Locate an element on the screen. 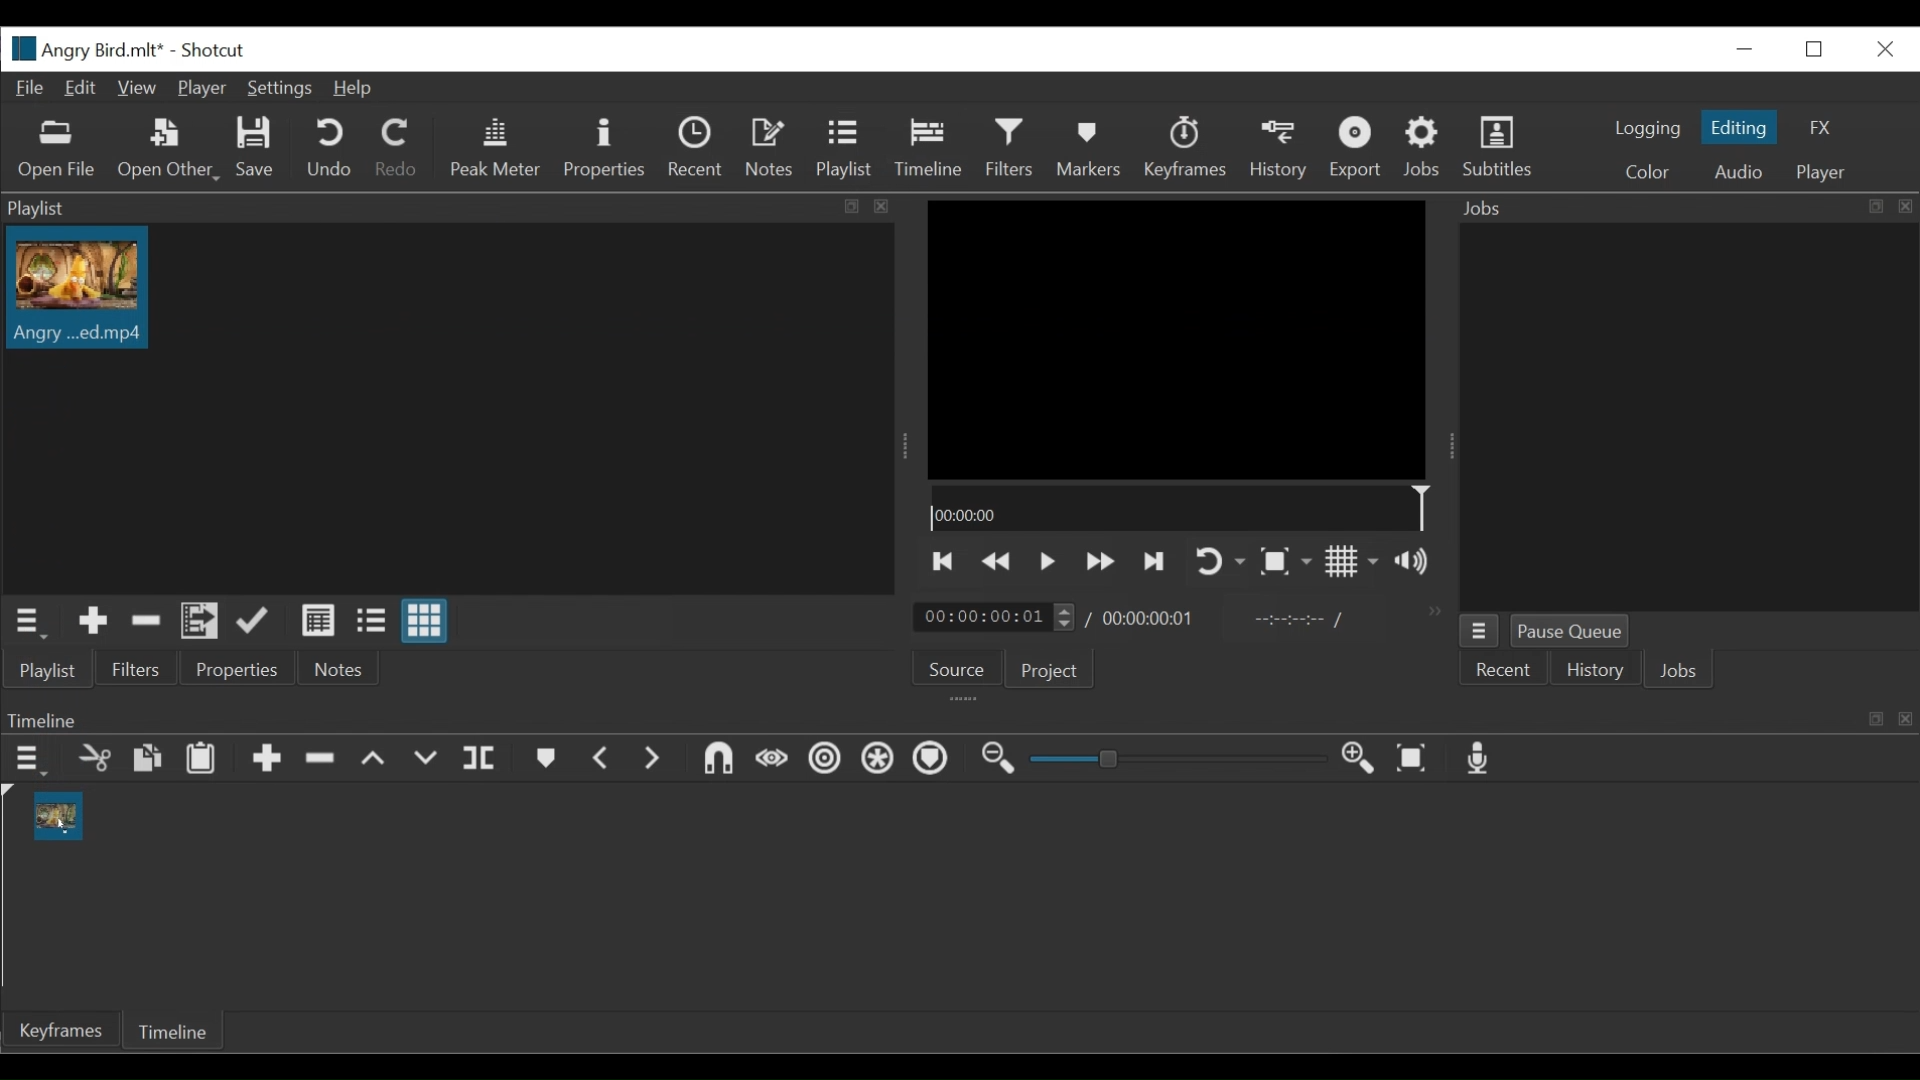 Image resolution: width=1920 pixels, height=1080 pixels. History is located at coordinates (1280, 149).